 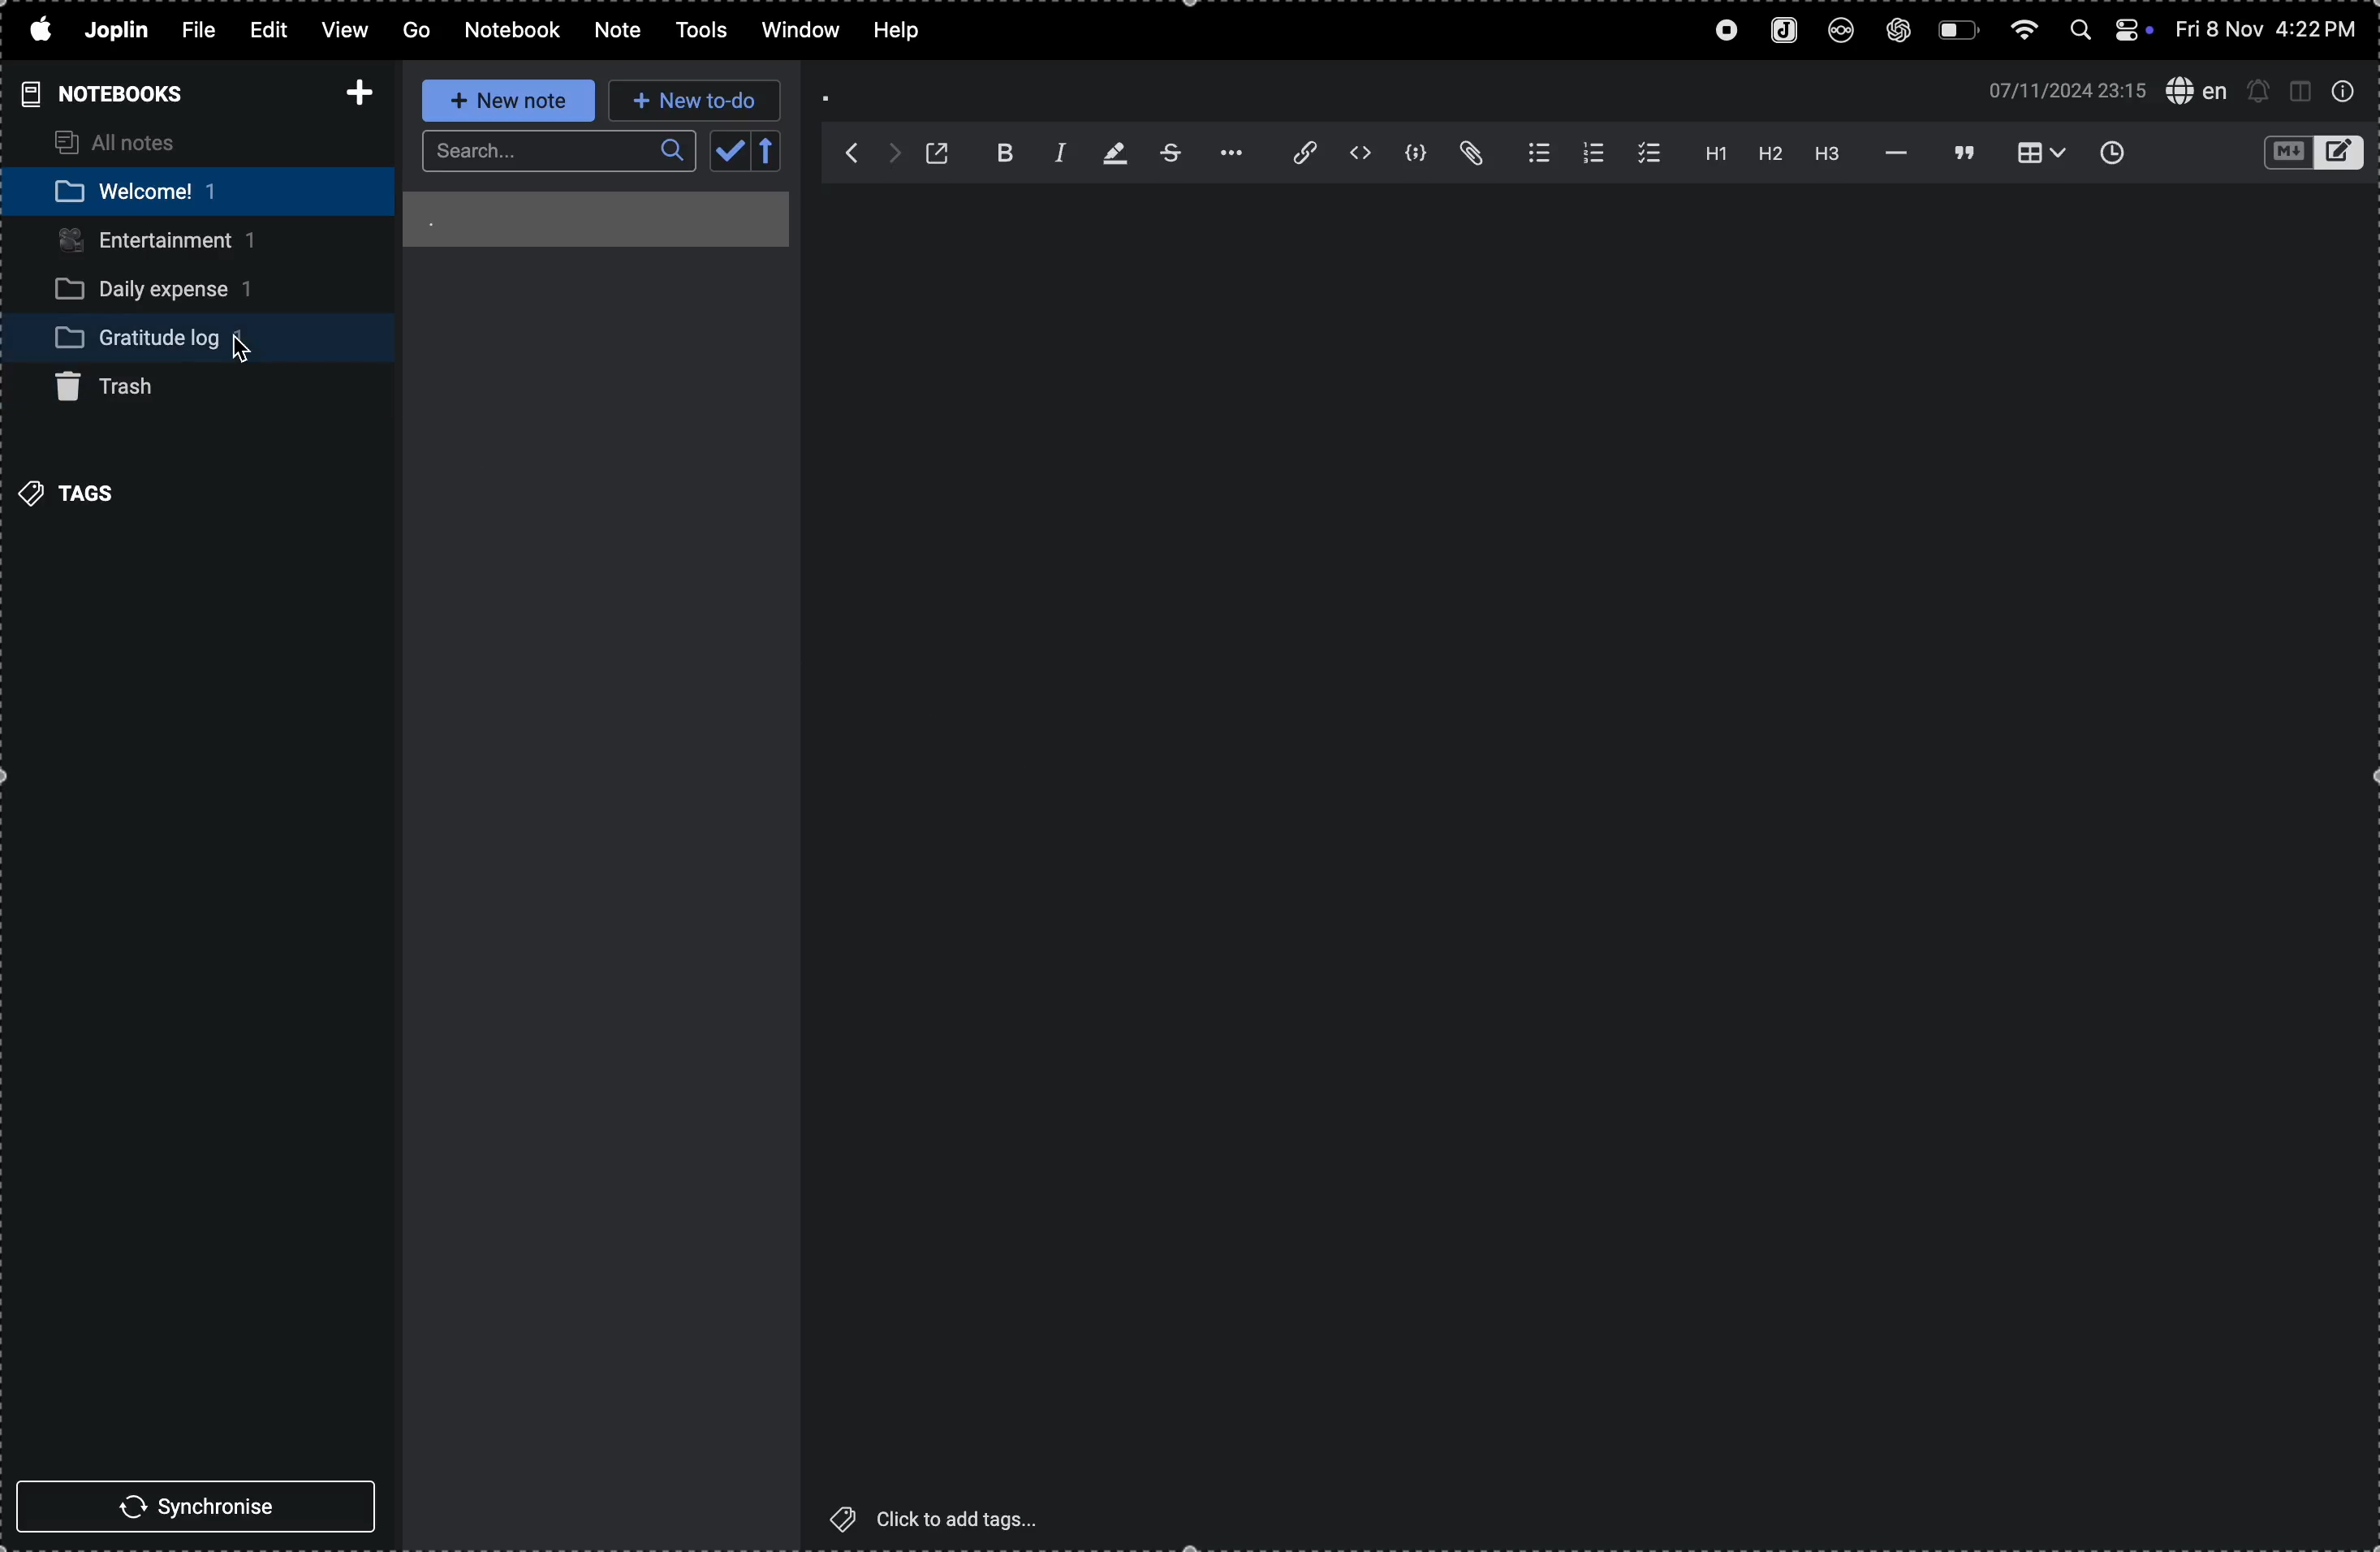 What do you see at coordinates (514, 31) in the screenshot?
I see `notebook` at bounding box center [514, 31].